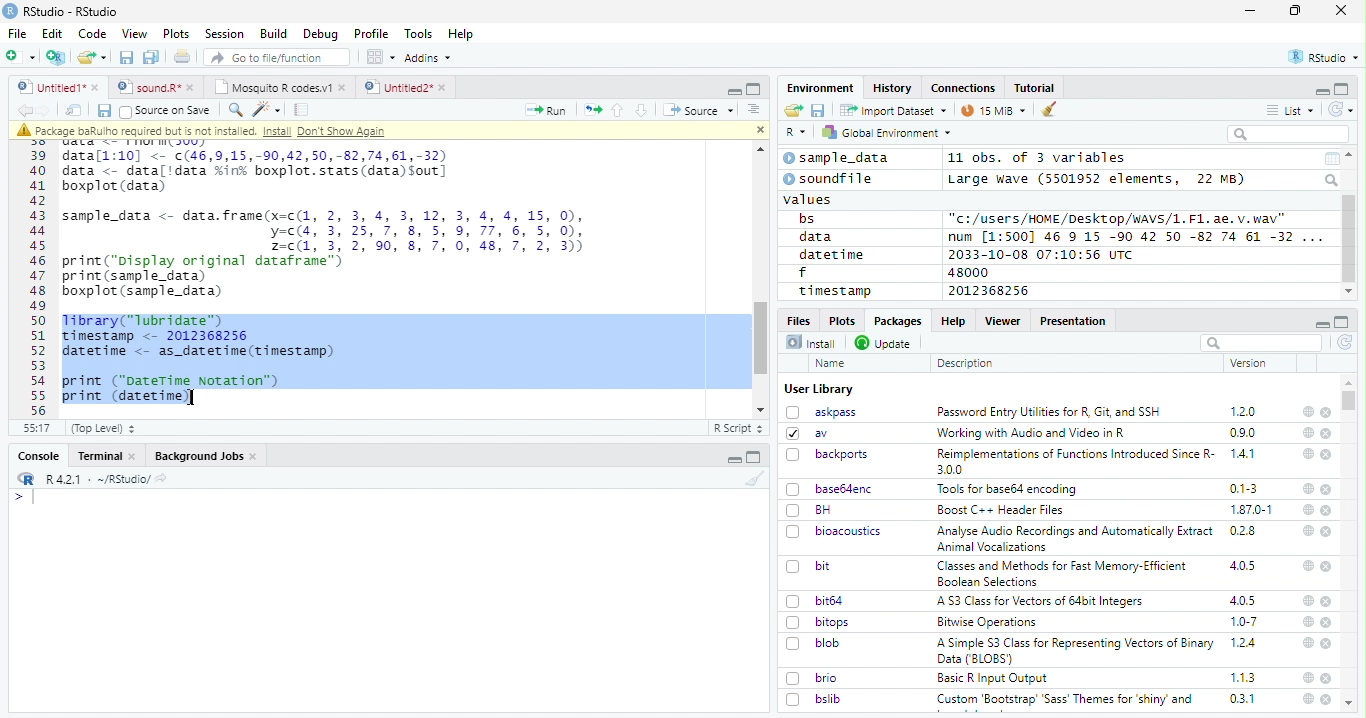 This screenshot has height=718, width=1366. Describe the element at coordinates (1071, 538) in the screenshot. I see `Analyse Audio Recordings and Automatically ExtractAnimal Vocalizations` at that location.